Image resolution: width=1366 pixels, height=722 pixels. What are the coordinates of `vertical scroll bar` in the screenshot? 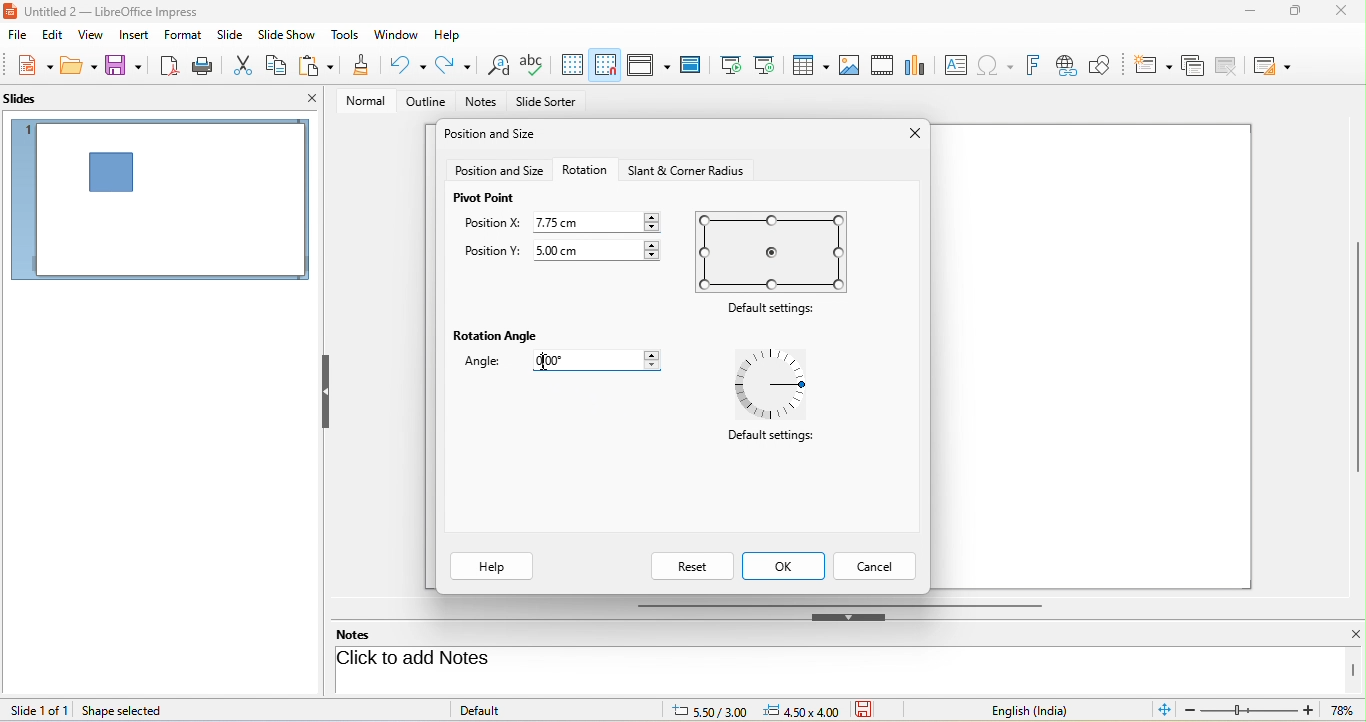 It's located at (1354, 670).